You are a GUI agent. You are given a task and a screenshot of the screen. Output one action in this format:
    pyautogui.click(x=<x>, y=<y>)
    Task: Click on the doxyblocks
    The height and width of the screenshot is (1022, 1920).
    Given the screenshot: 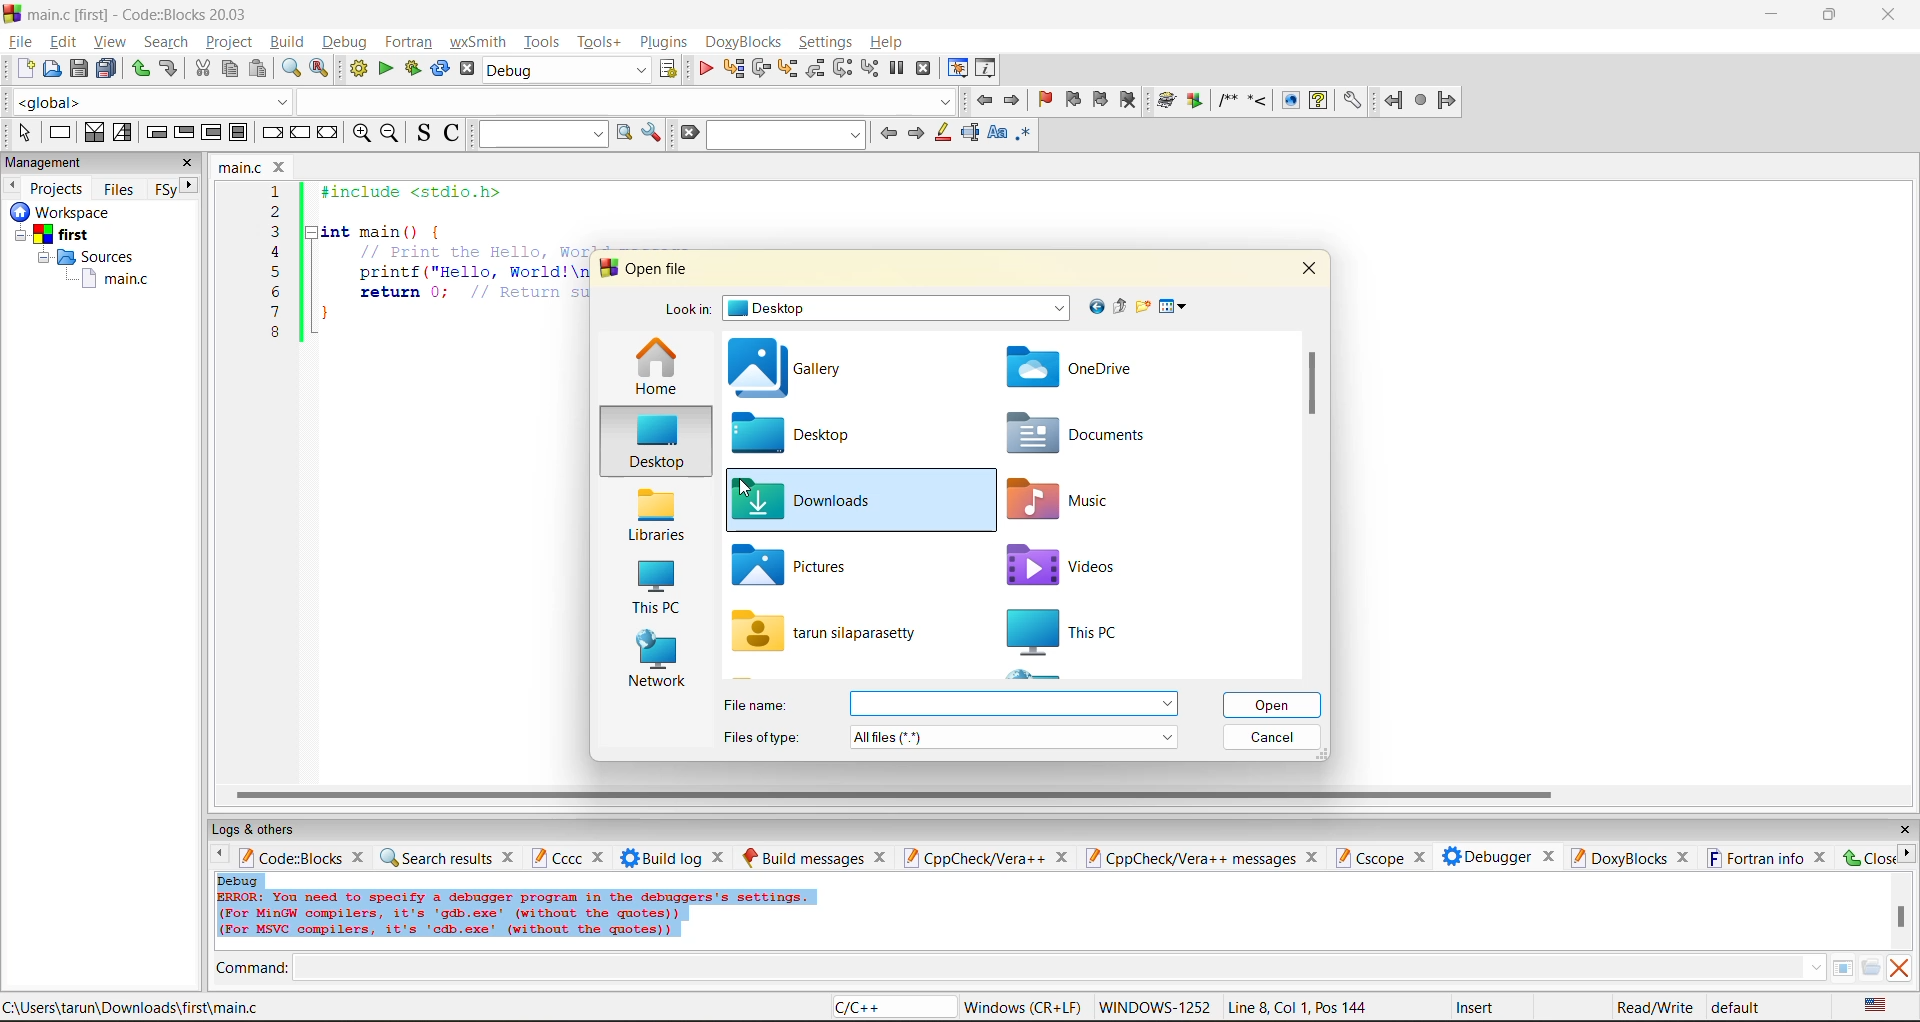 What is the action you would take?
    pyautogui.click(x=747, y=42)
    